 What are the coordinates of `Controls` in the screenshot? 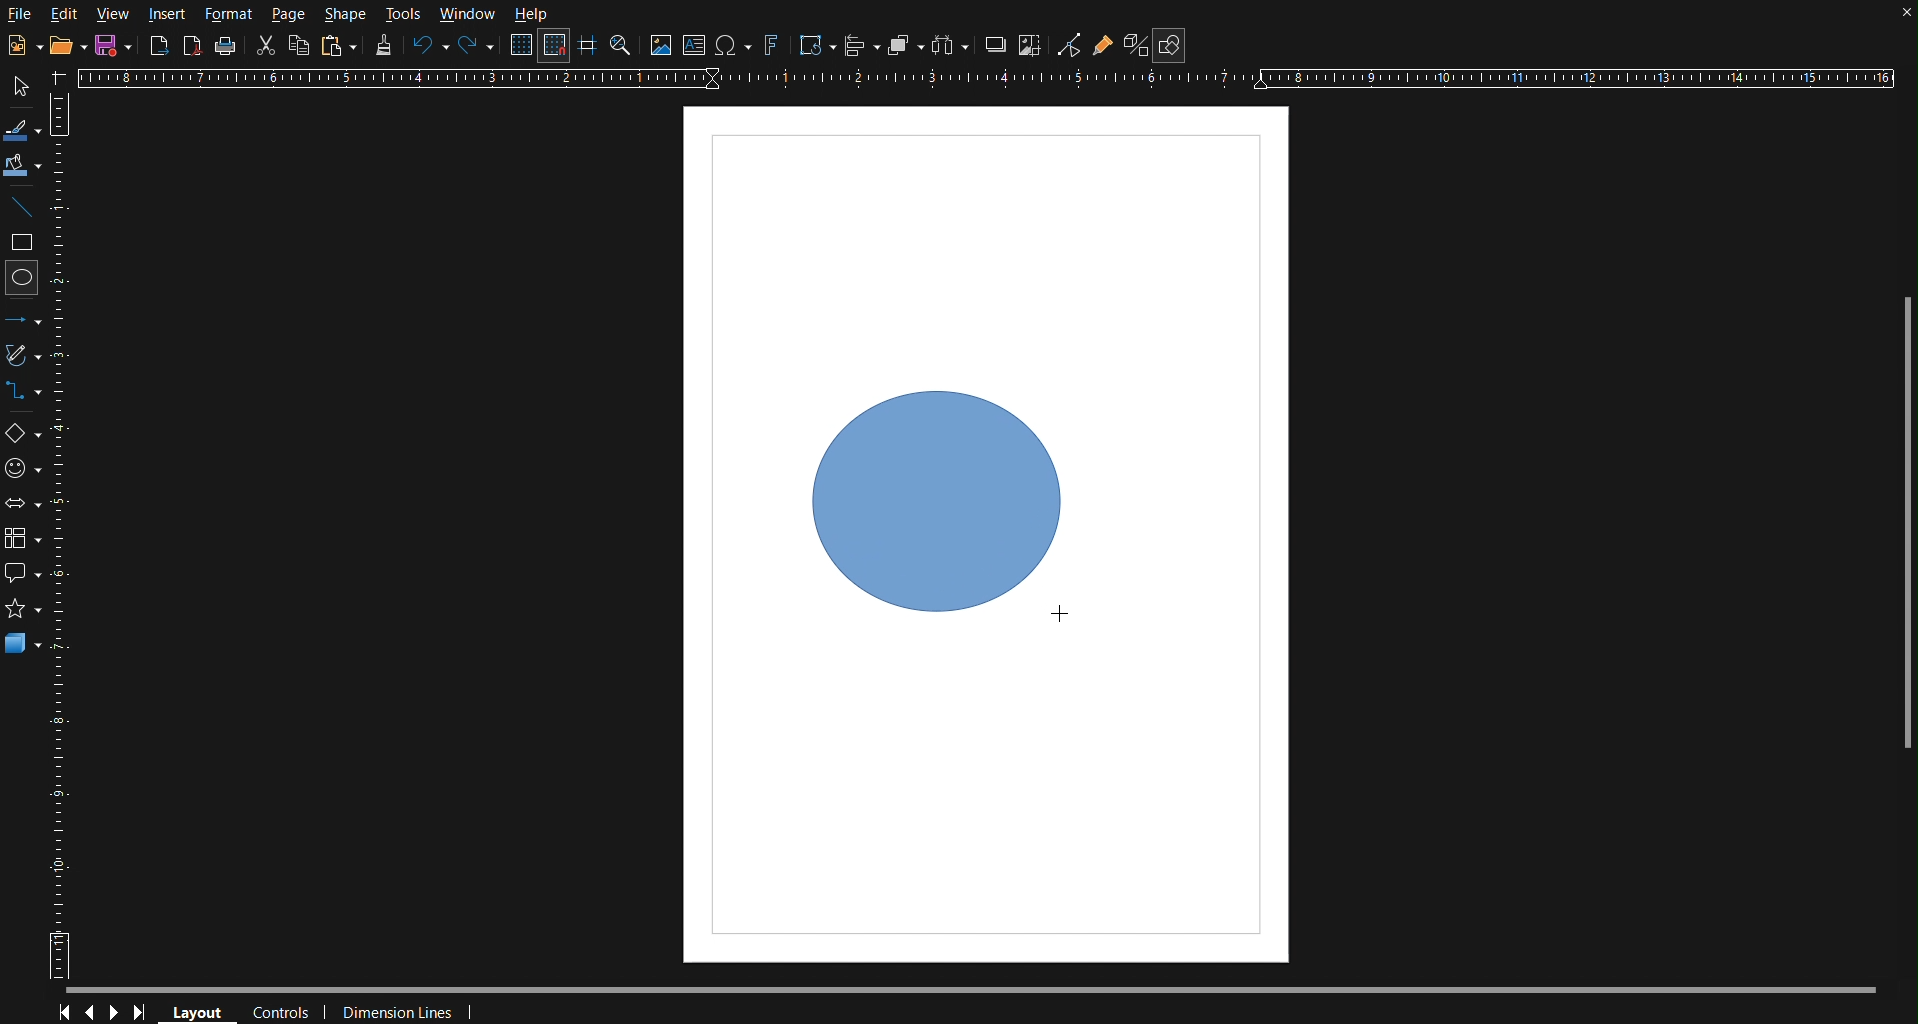 It's located at (104, 1010).